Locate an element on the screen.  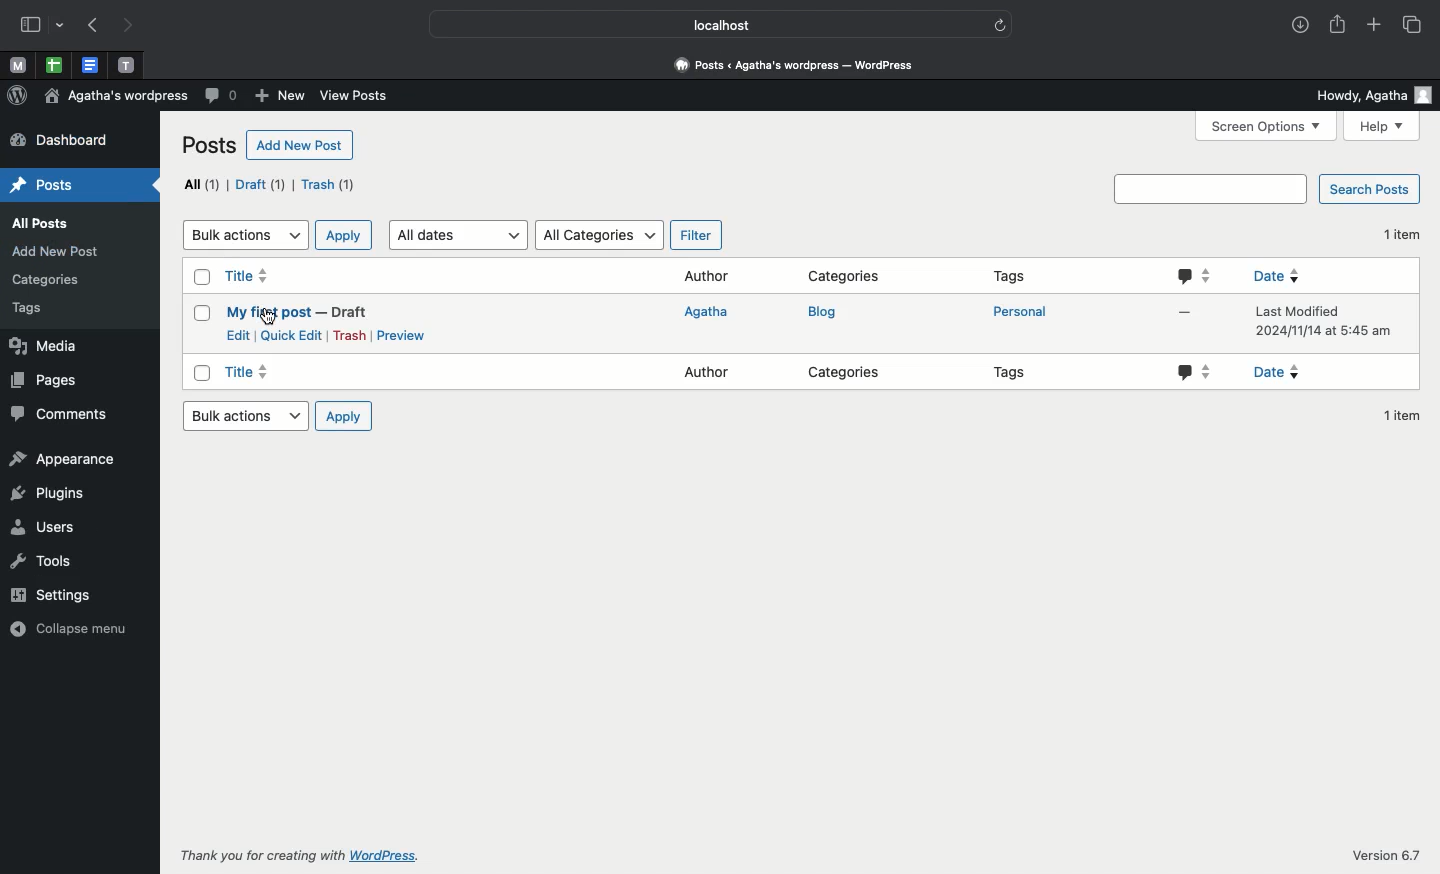
pinned tabs is located at coordinates (130, 66).